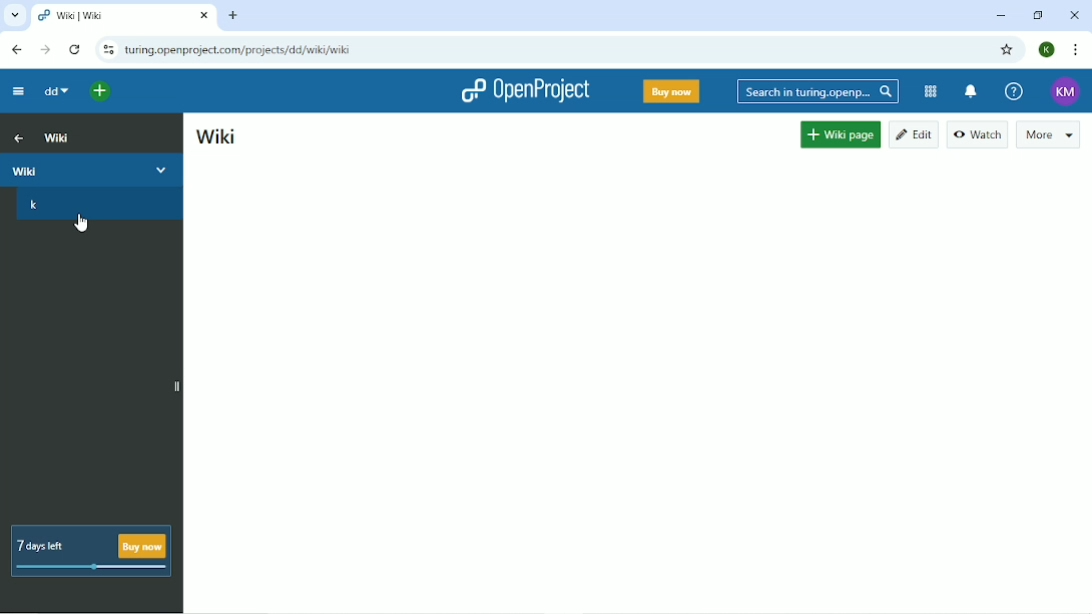  What do you see at coordinates (16, 137) in the screenshot?
I see `Up` at bounding box center [16, 137].